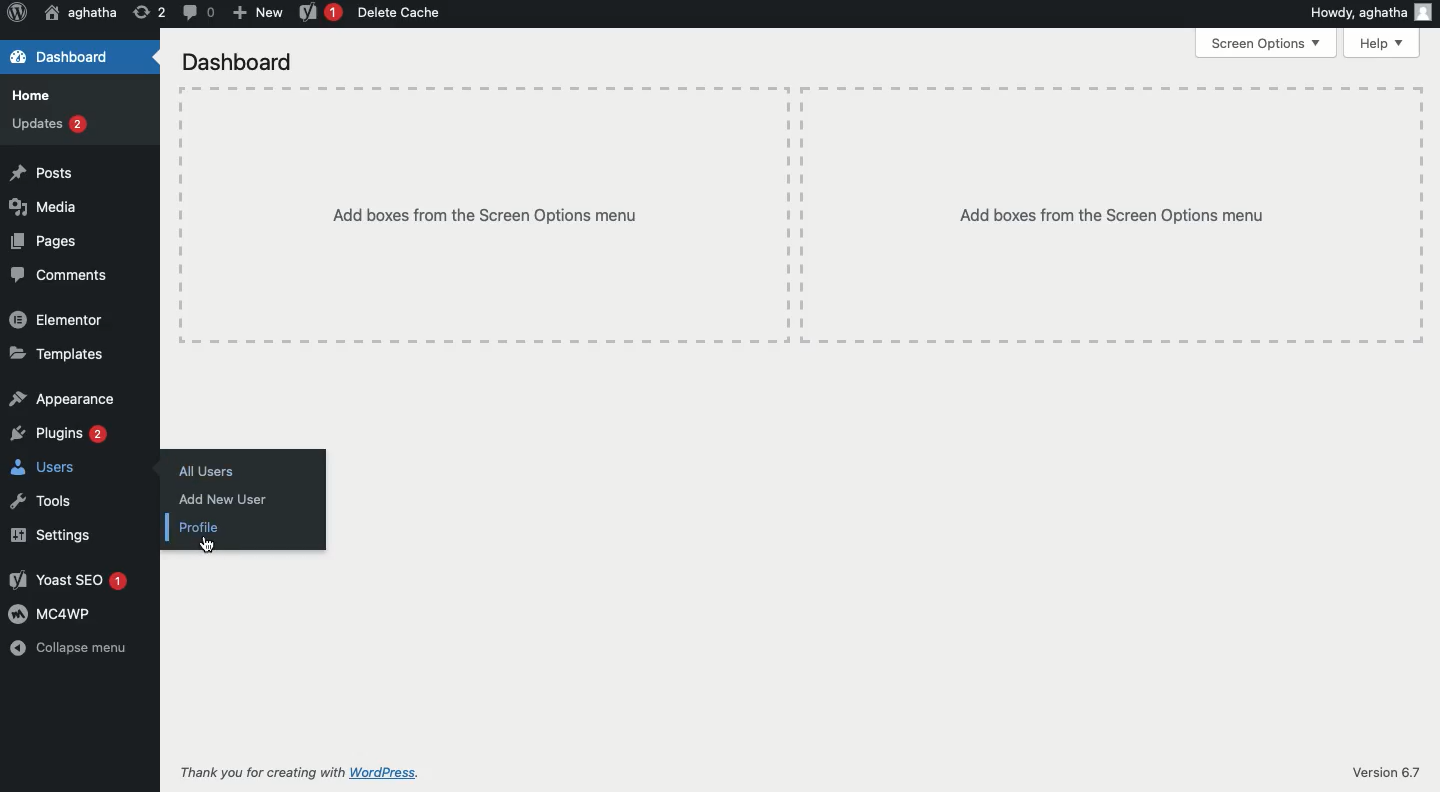 This screenshot has height=792, width=1440. Describe the element at coordinates (197, 11) in the screenshot. I see `Comment` at that location.